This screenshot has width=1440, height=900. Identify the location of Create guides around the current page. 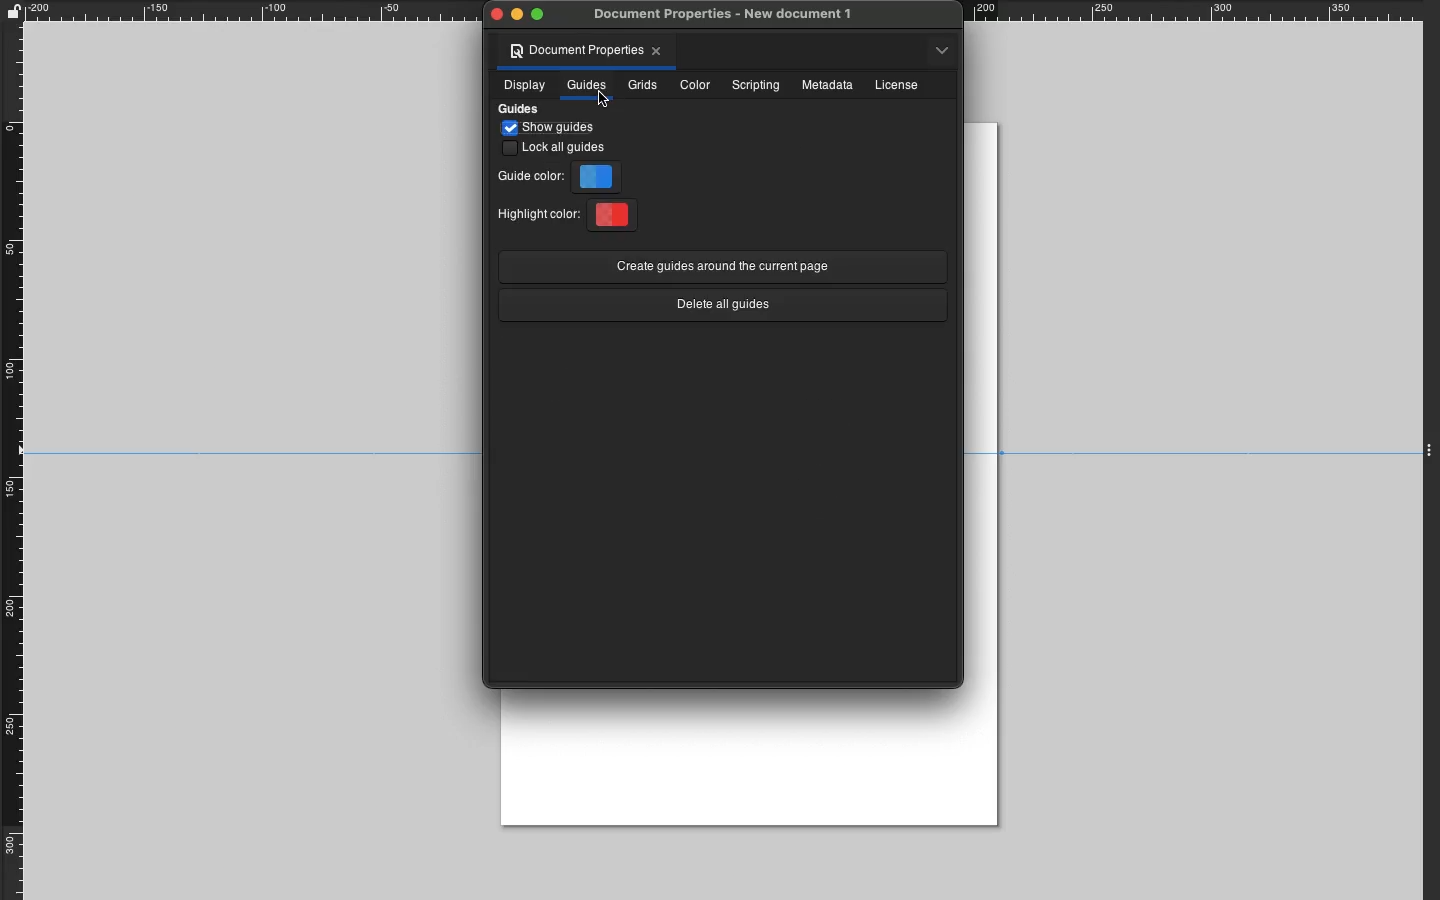
(720, 264).